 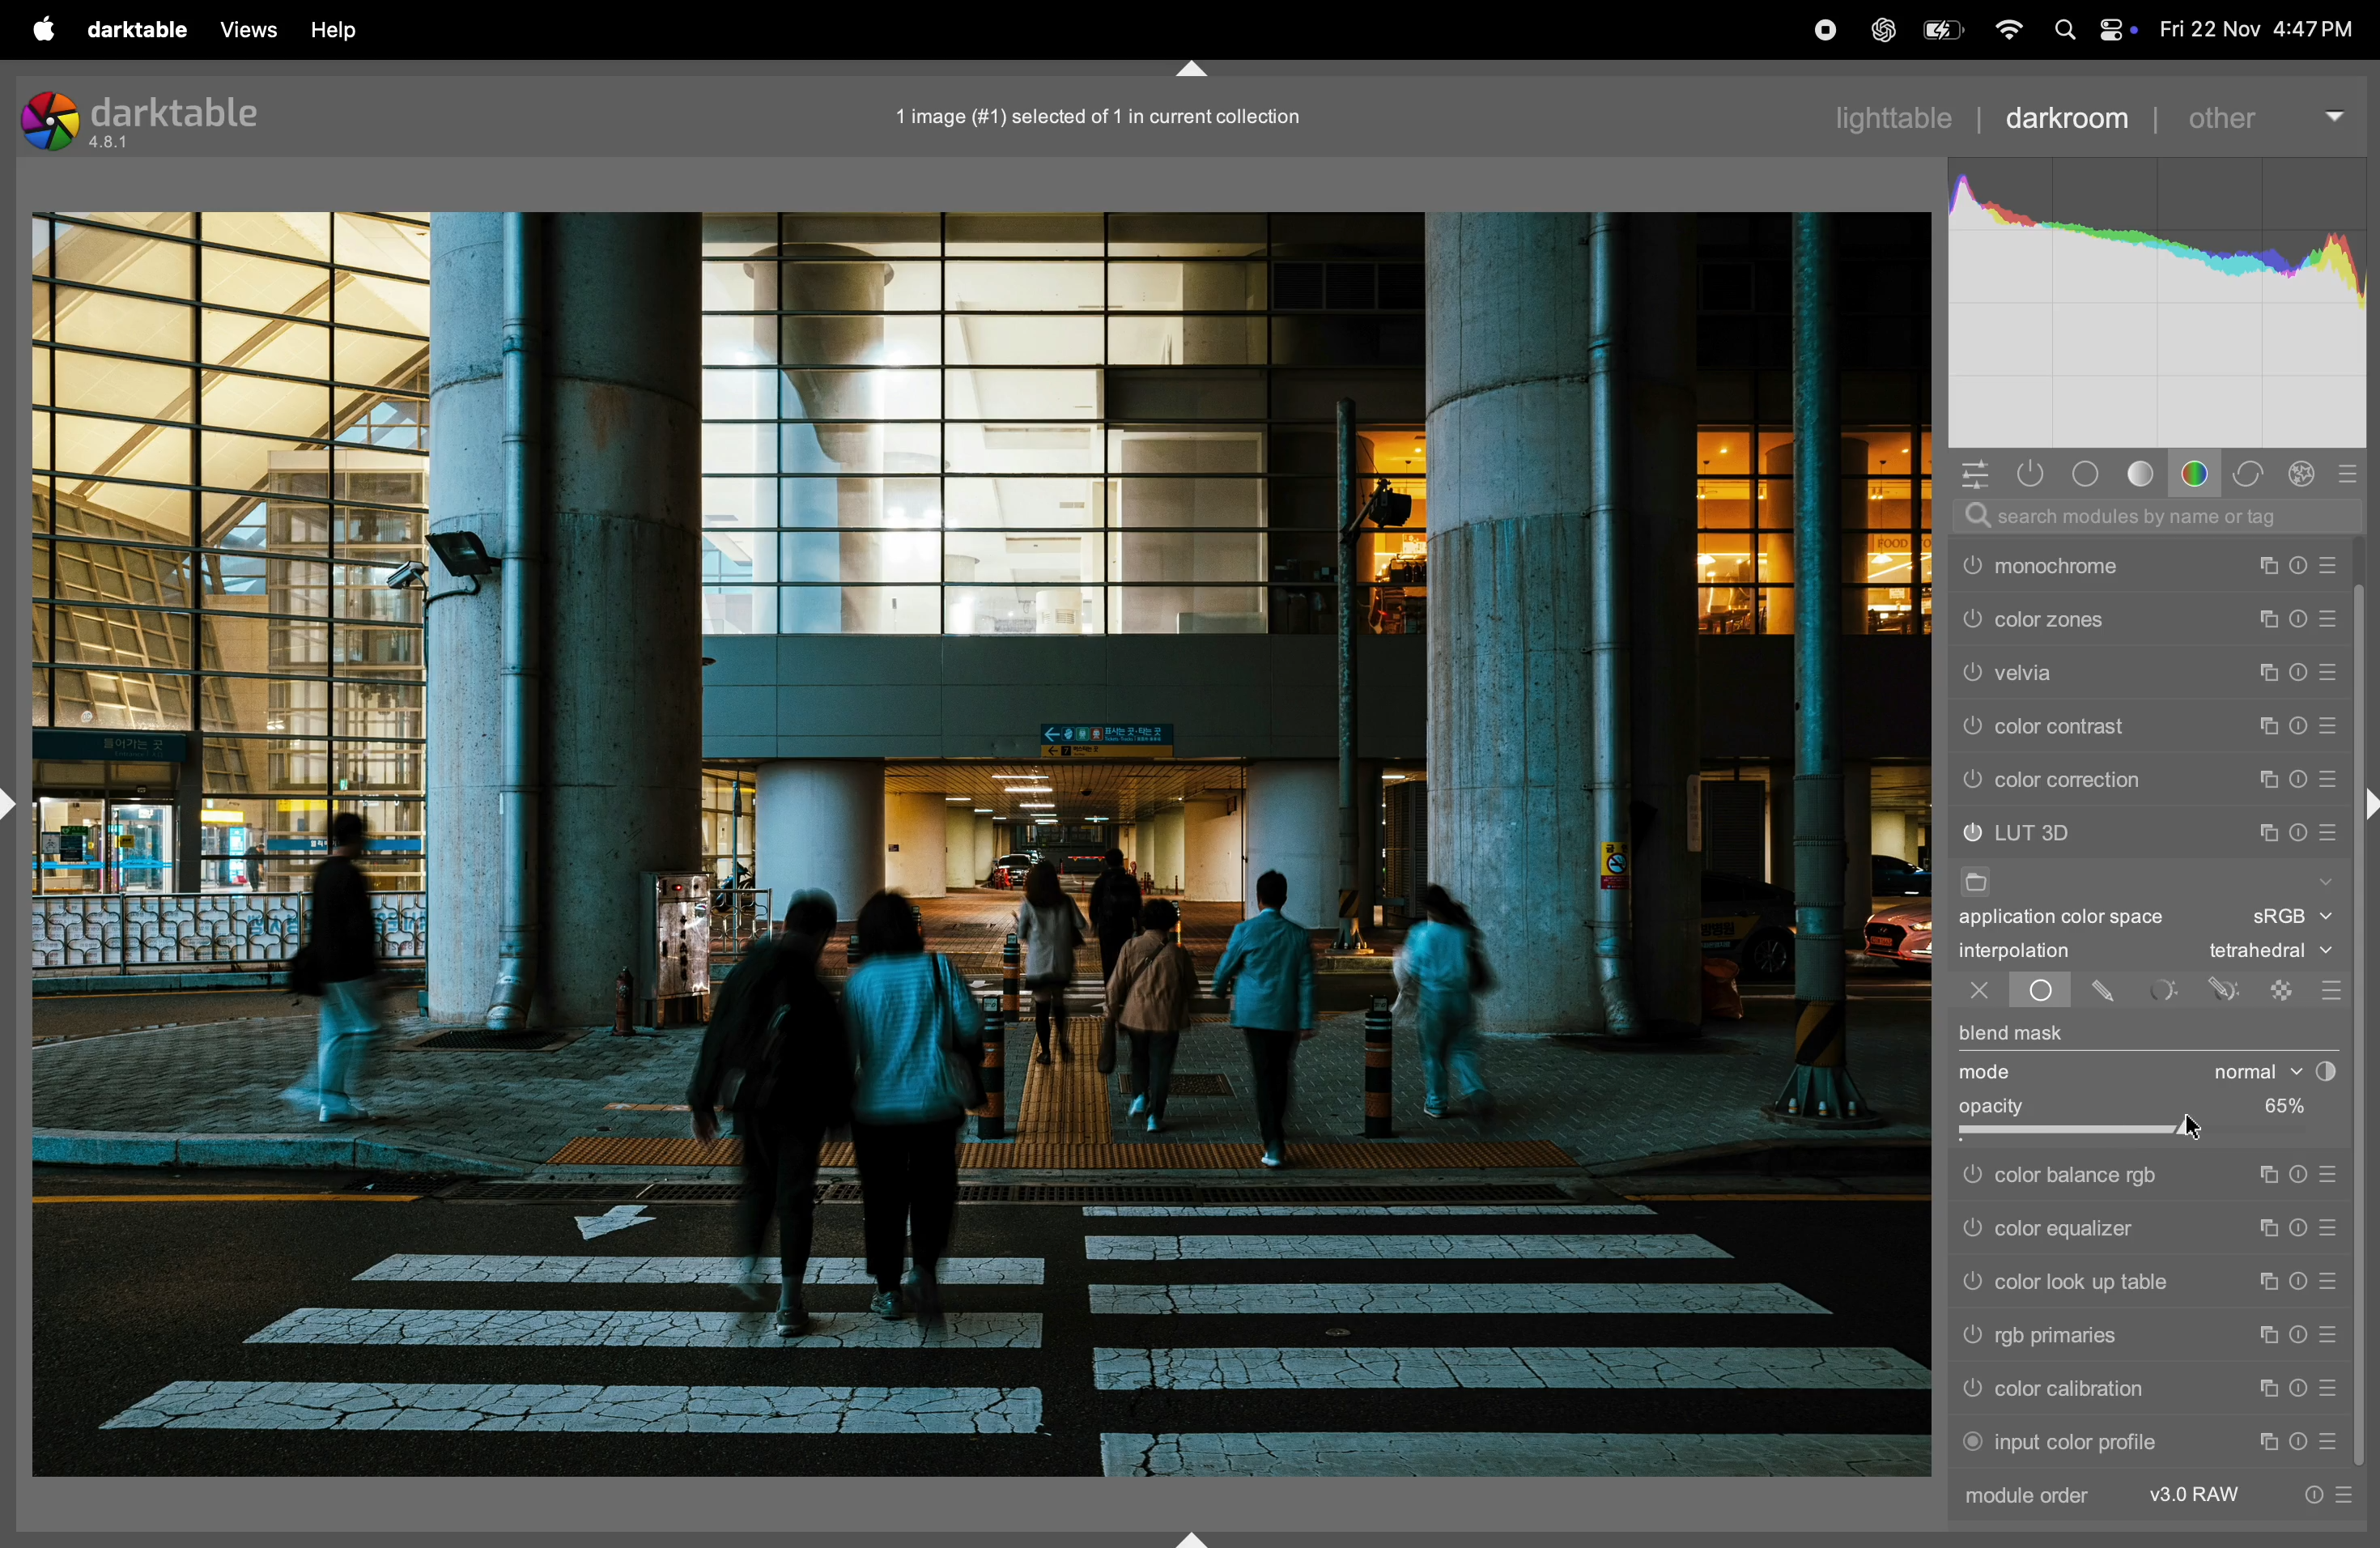 What do you see at coordinates (2331, 667) in the screenshot?
I see `presets` at bounding box center [2331, 667].